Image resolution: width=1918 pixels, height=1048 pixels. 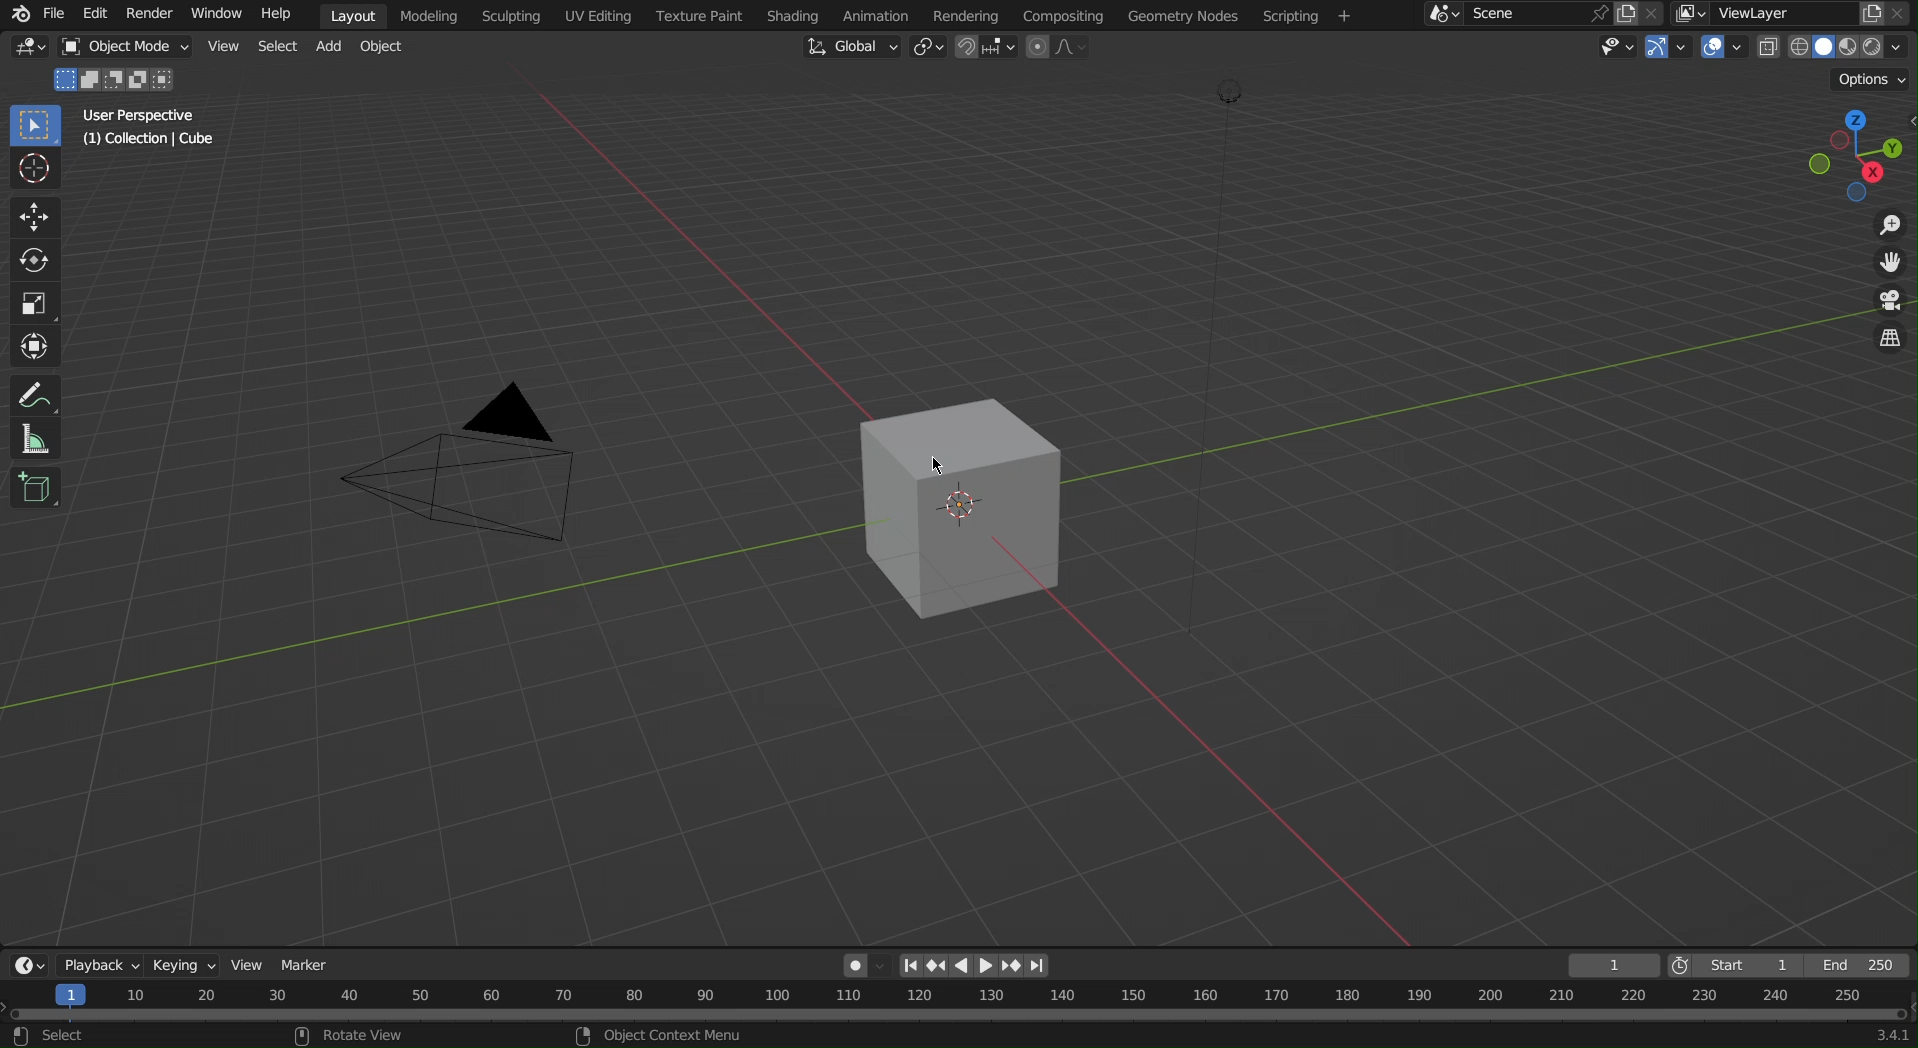 I want to click on Object Mode, so click(x=126, y=48).